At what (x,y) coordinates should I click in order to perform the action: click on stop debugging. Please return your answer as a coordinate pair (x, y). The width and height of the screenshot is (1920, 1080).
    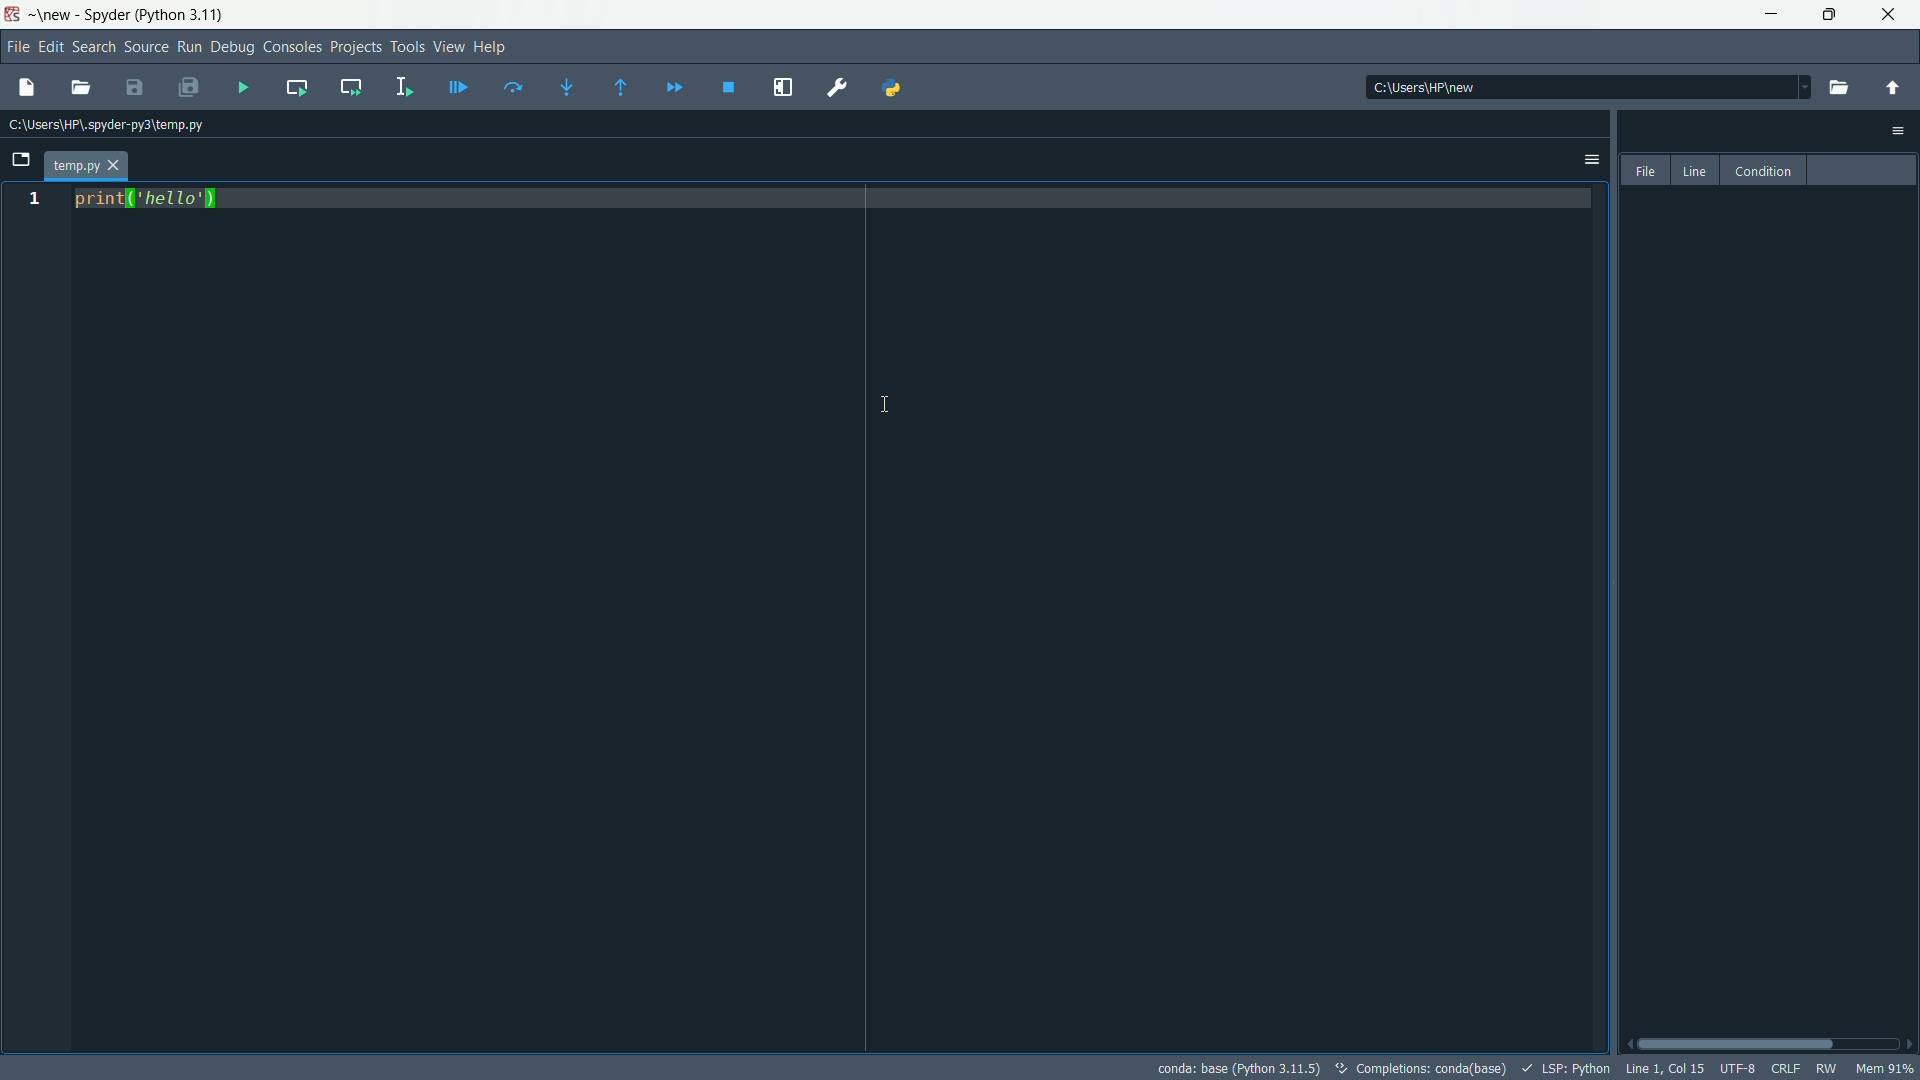
    Looking at the image, I should click on (729, 87).